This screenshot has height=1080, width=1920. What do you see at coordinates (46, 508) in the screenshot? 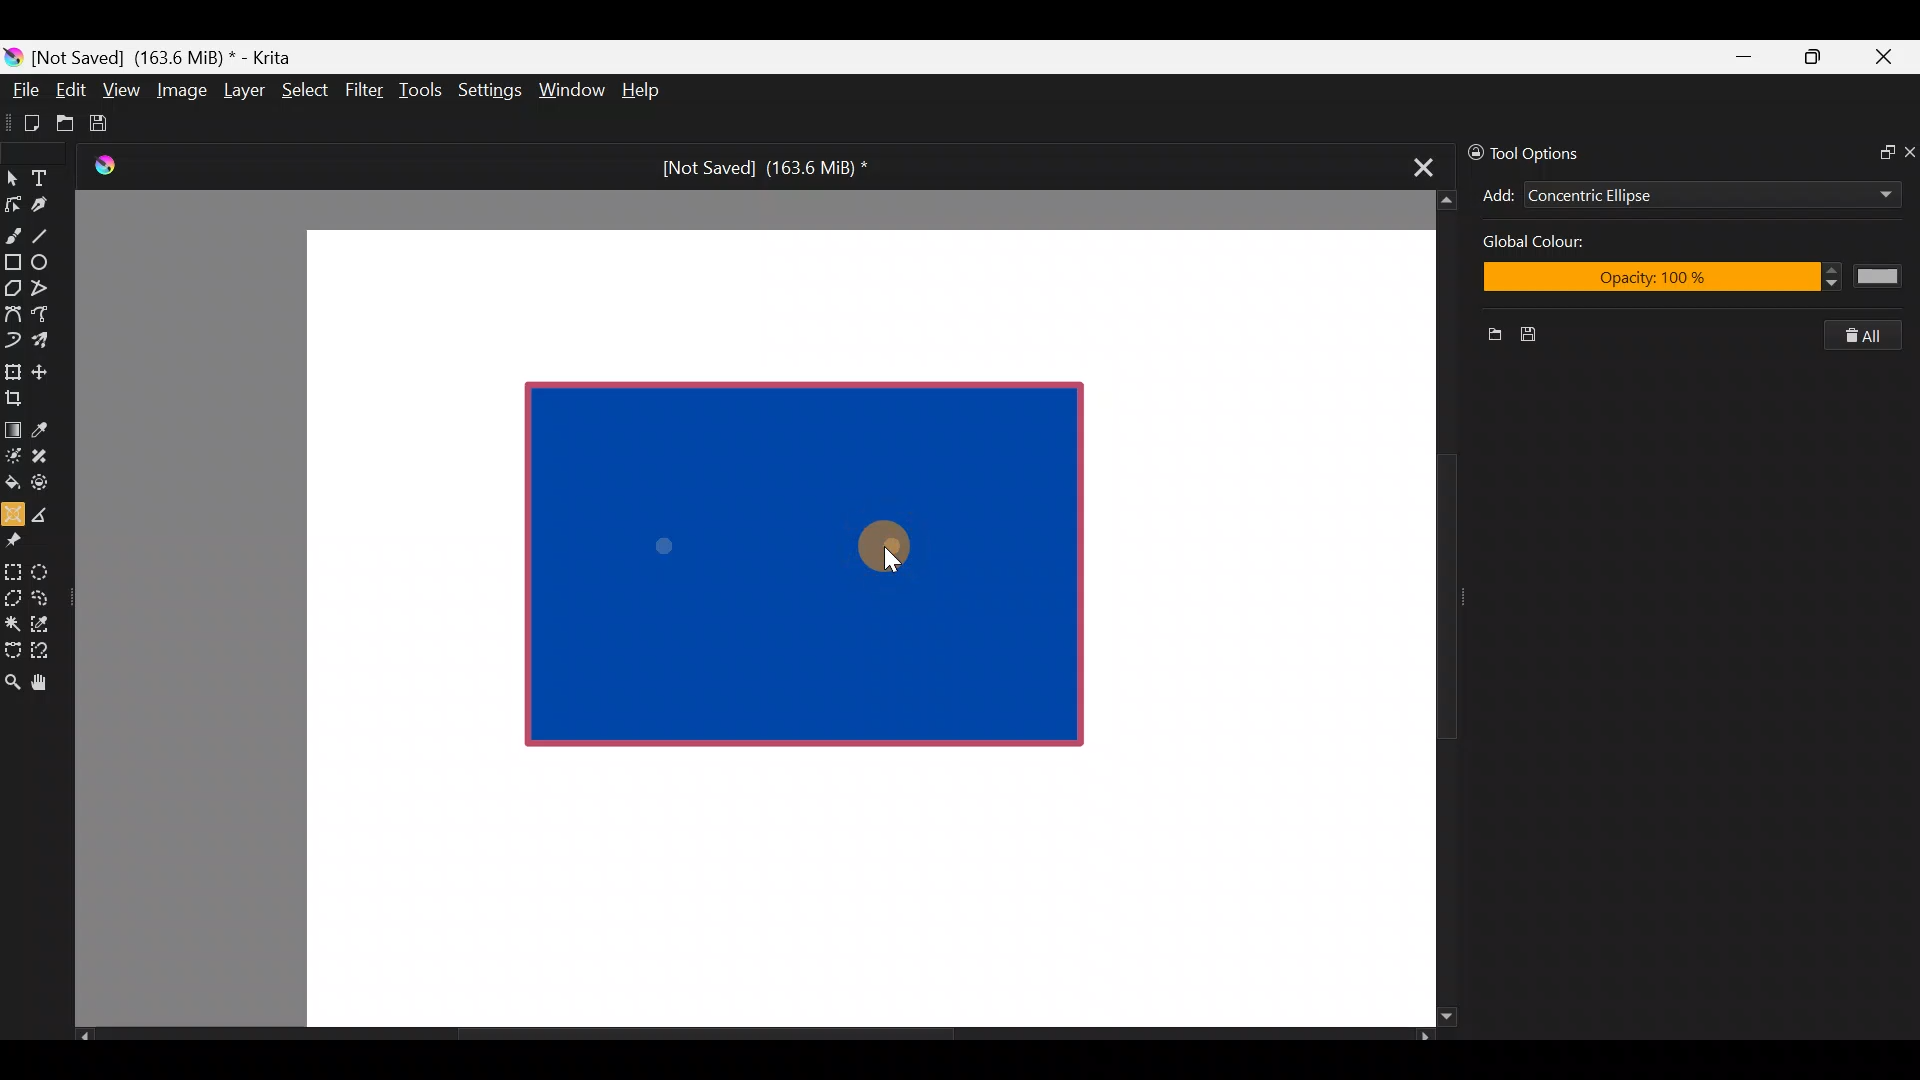
I see `Measure the distance between two points` at bounding box center [46, 508].